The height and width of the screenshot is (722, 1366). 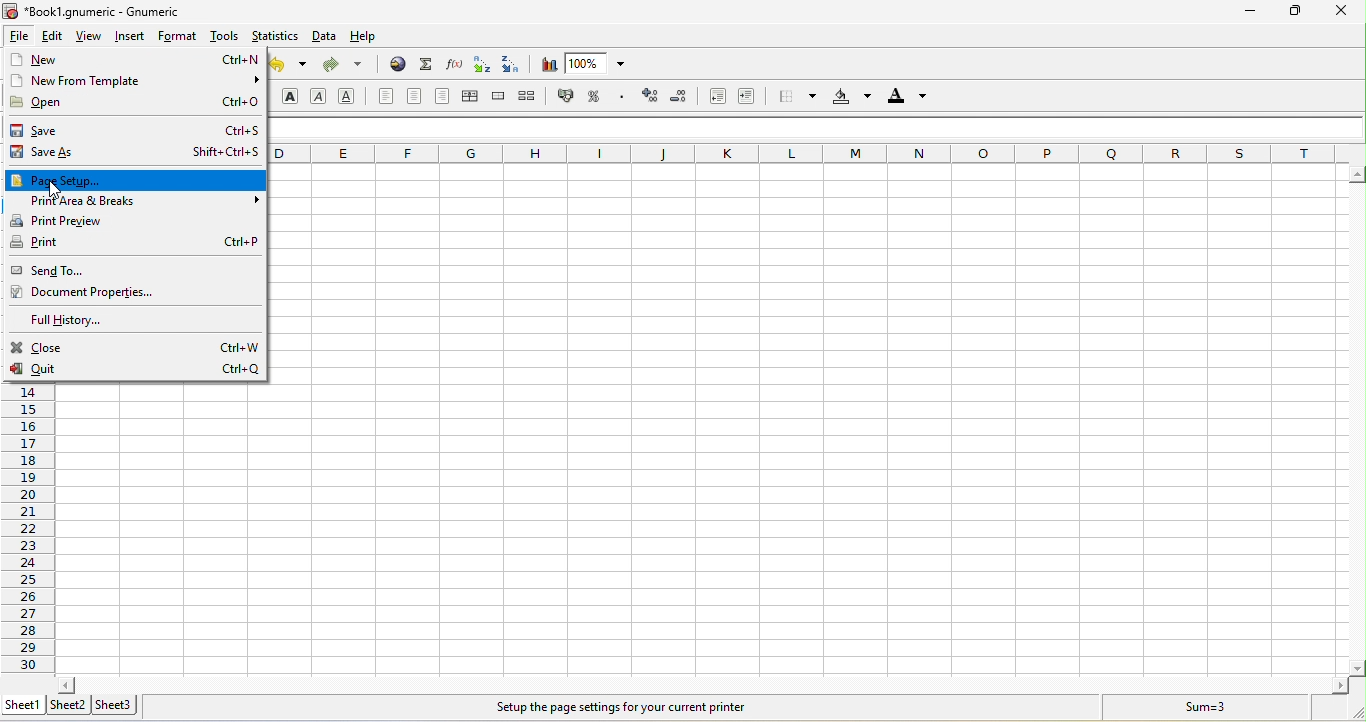 What do you see at coordinates (136, 203) in the screenshot?
I see `print area and breaks` at bounding box center [136, 203].